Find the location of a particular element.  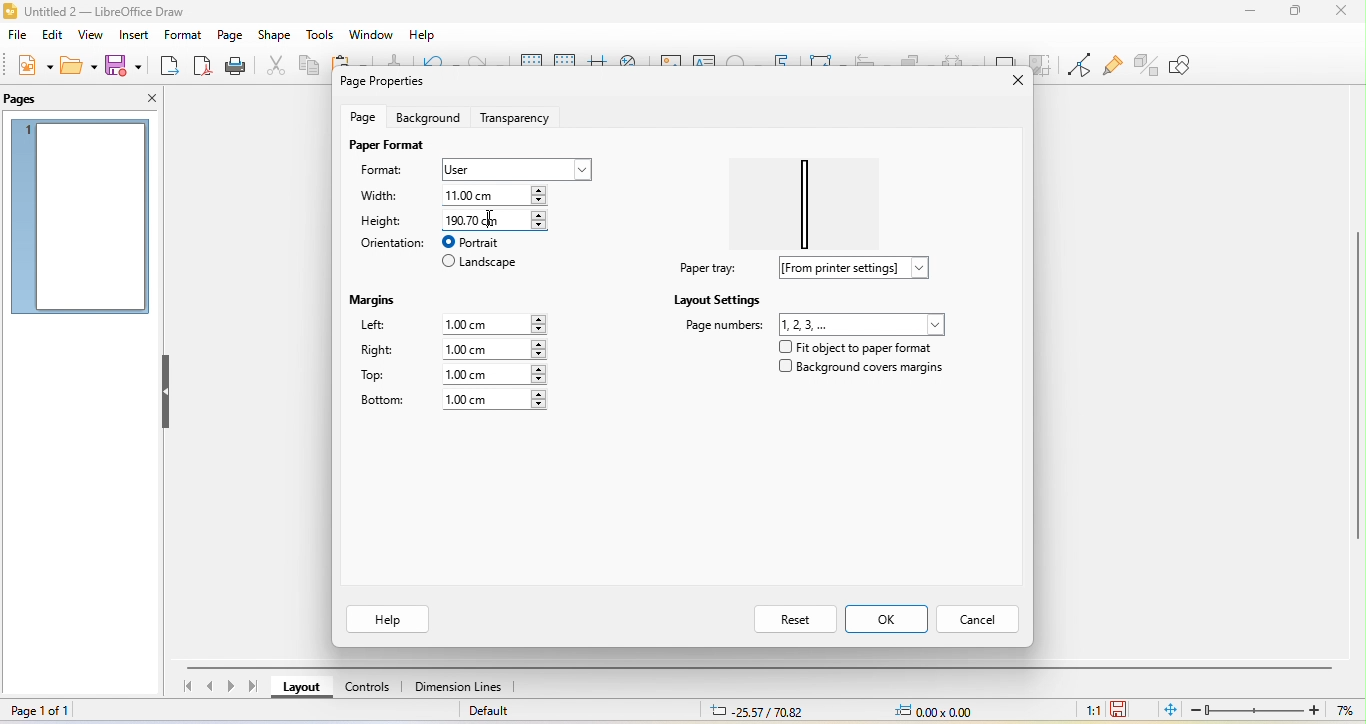

1.00 cm is located at coordinates (493, 349).